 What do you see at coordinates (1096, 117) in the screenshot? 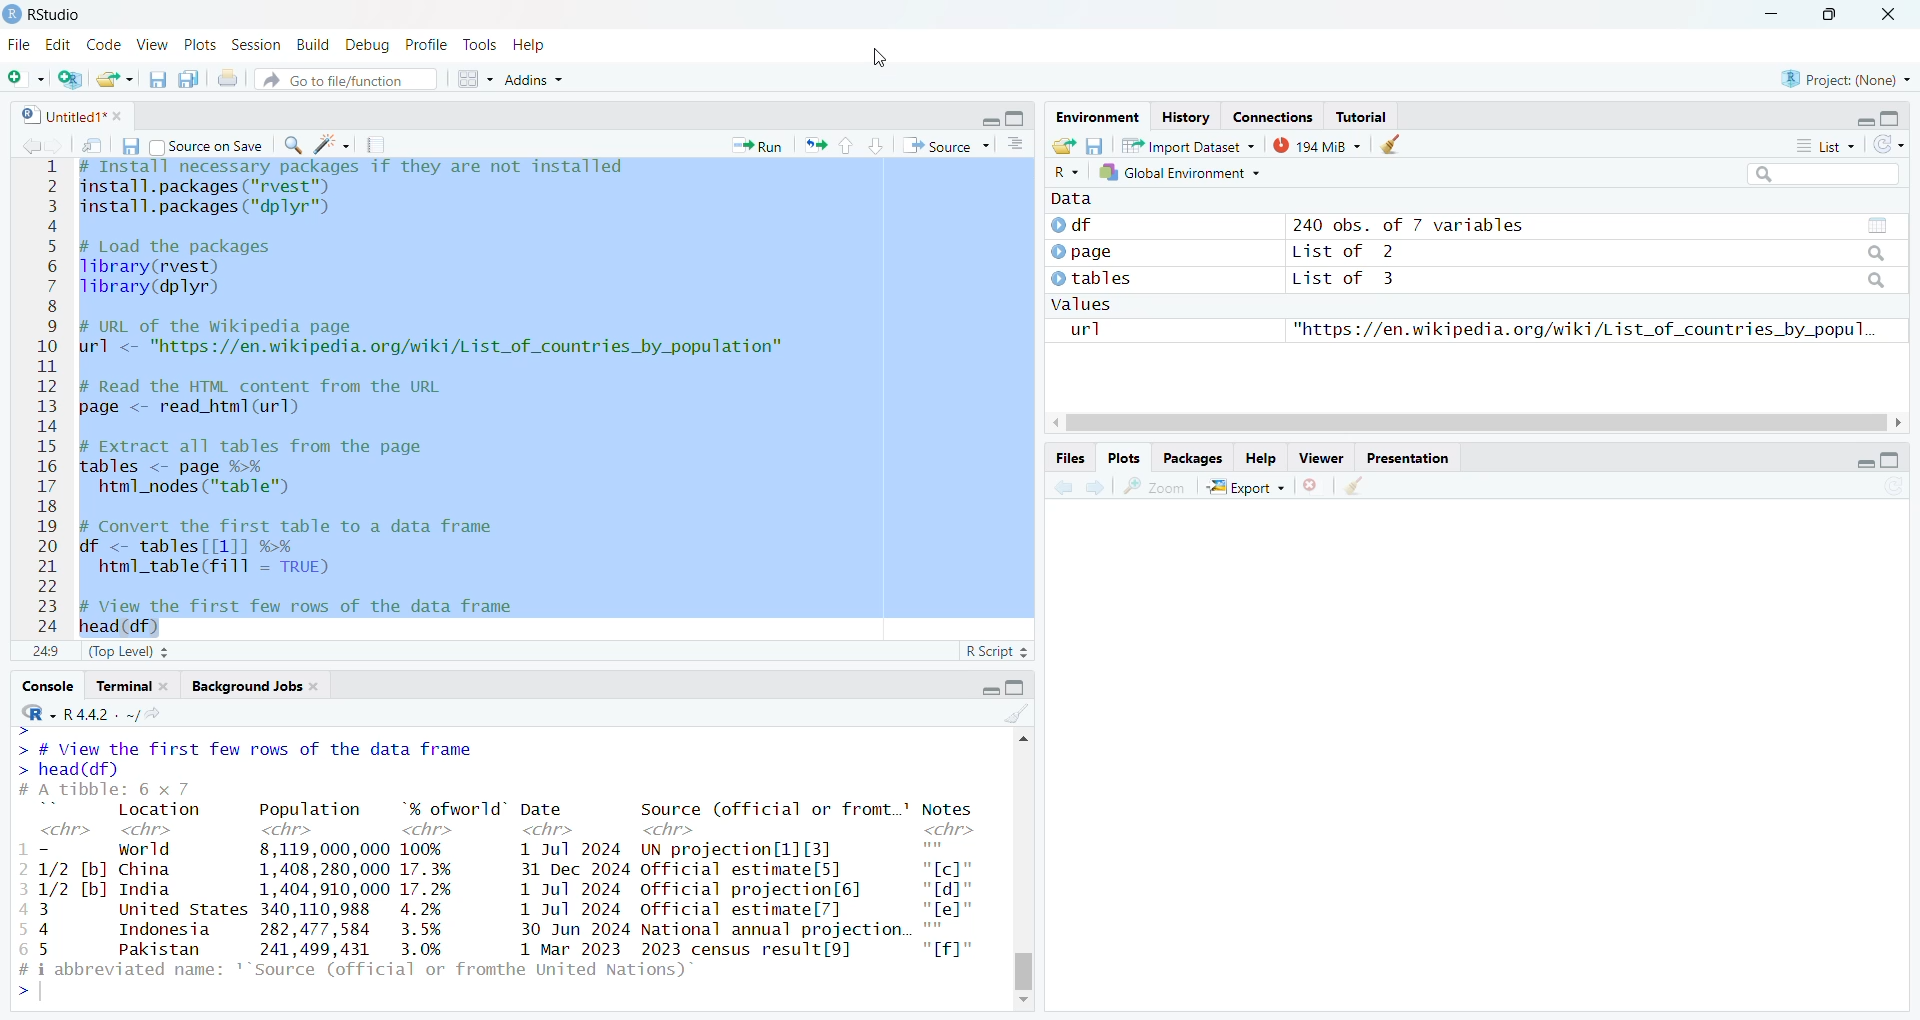
I see `Environment` at bounding box center [1096, 117].